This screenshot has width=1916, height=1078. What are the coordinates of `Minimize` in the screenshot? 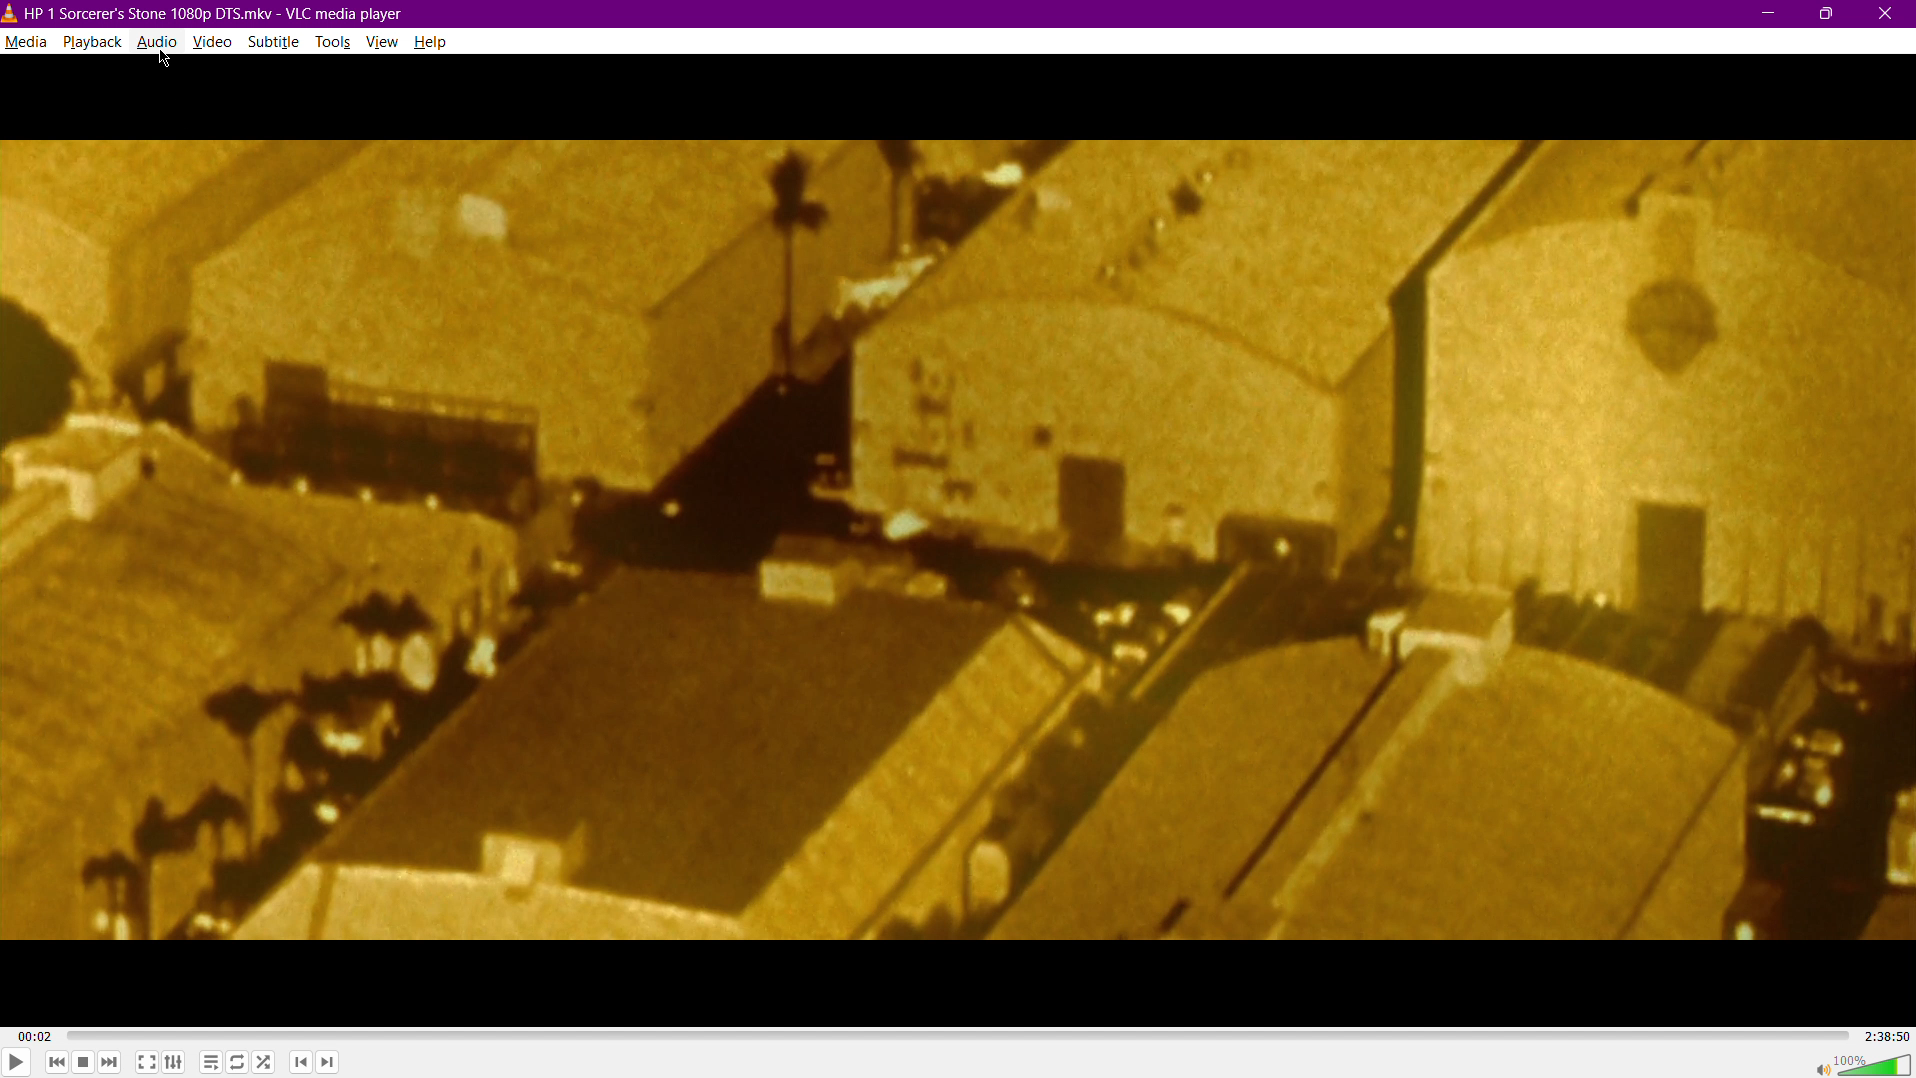 It's located at (1766, 13).